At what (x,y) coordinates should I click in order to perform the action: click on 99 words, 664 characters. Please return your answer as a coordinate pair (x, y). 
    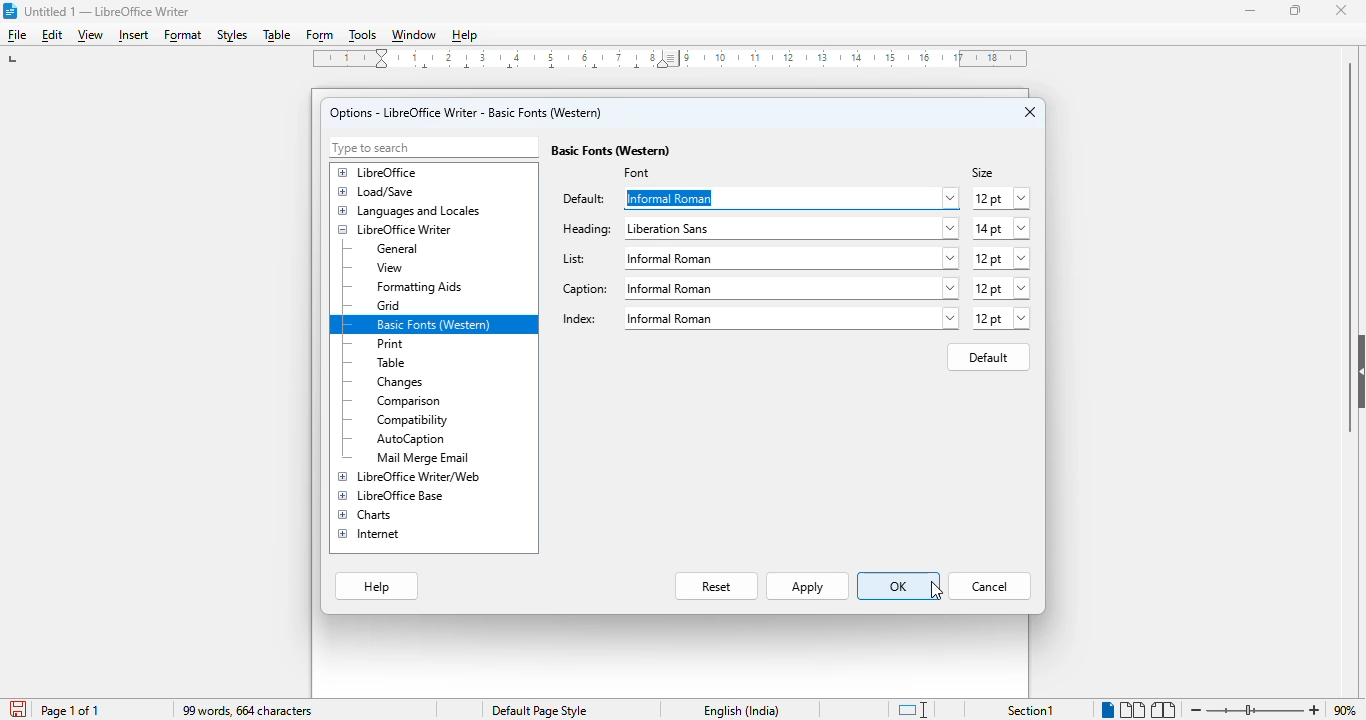
    Looking at the image, I should click on (248, 712).